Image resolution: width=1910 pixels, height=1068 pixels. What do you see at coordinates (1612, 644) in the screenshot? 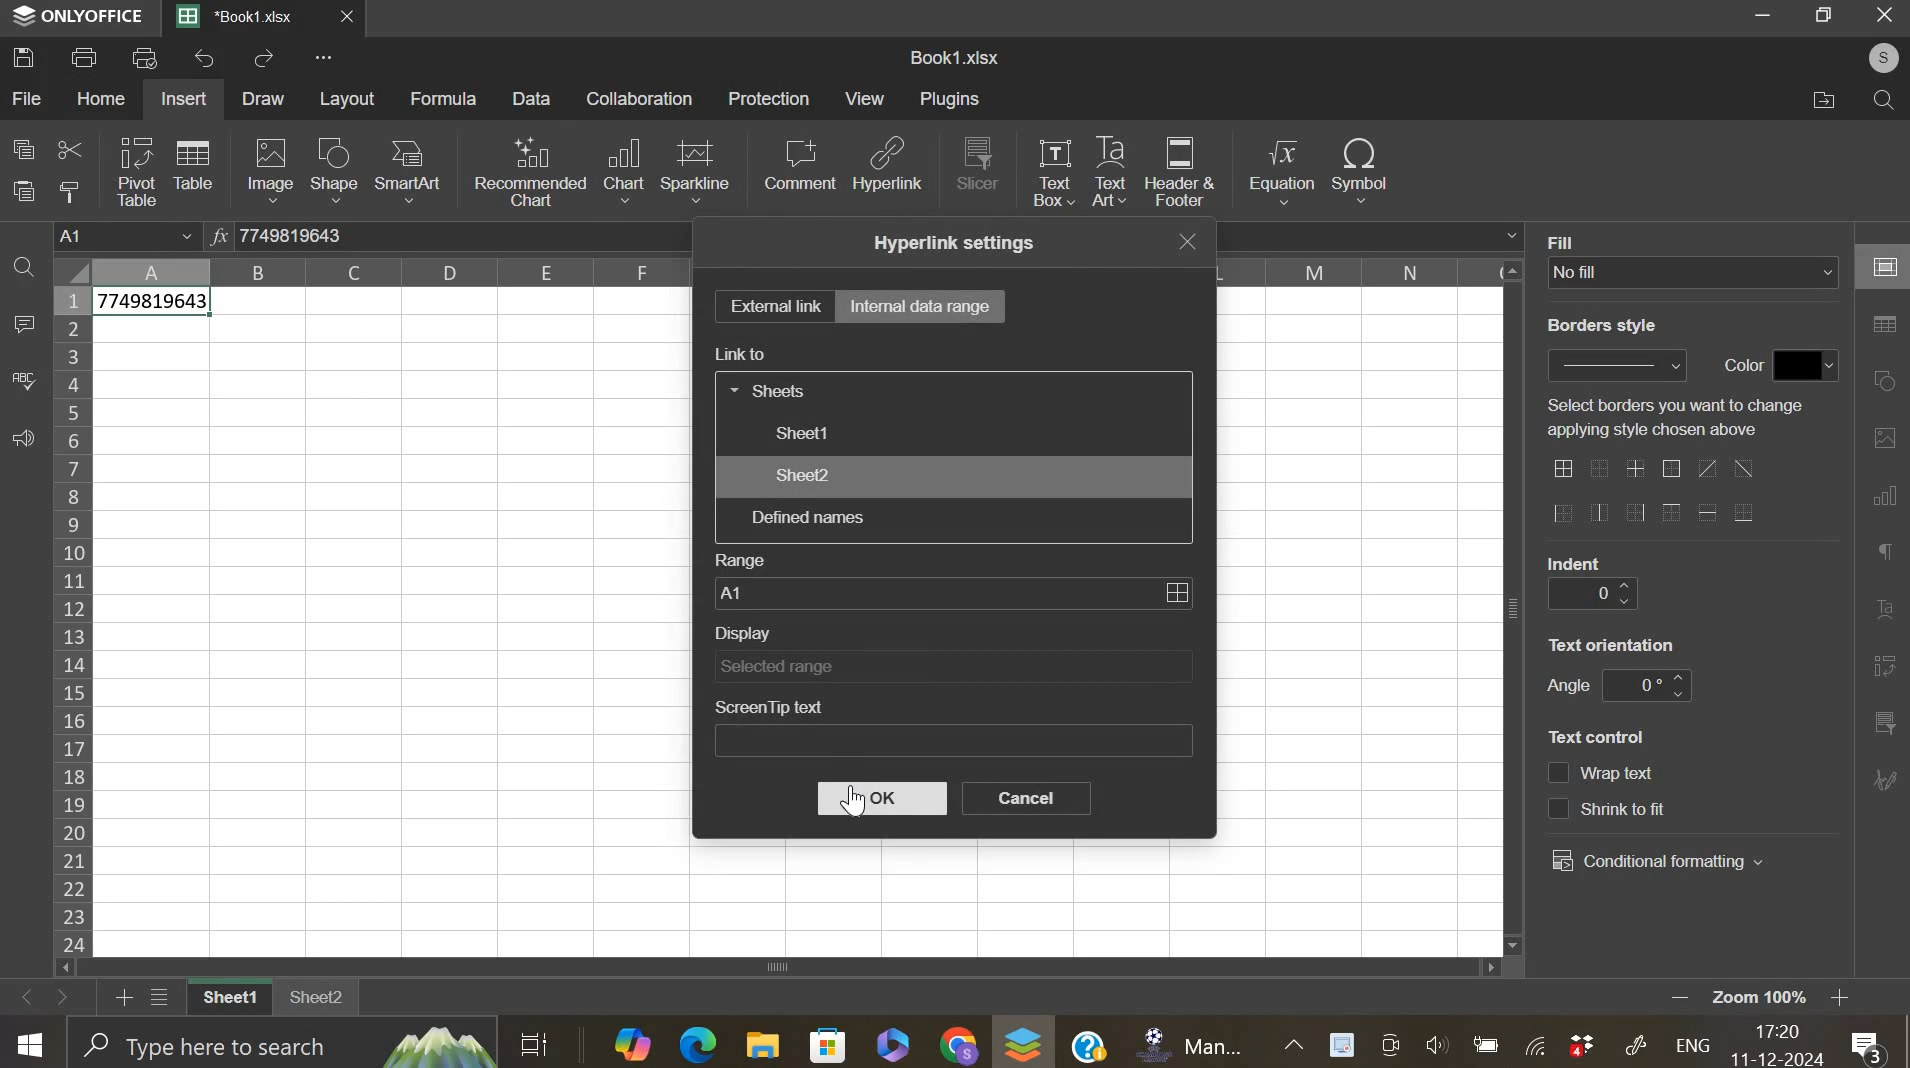
I see `text` at bounding box center [1612, 644].